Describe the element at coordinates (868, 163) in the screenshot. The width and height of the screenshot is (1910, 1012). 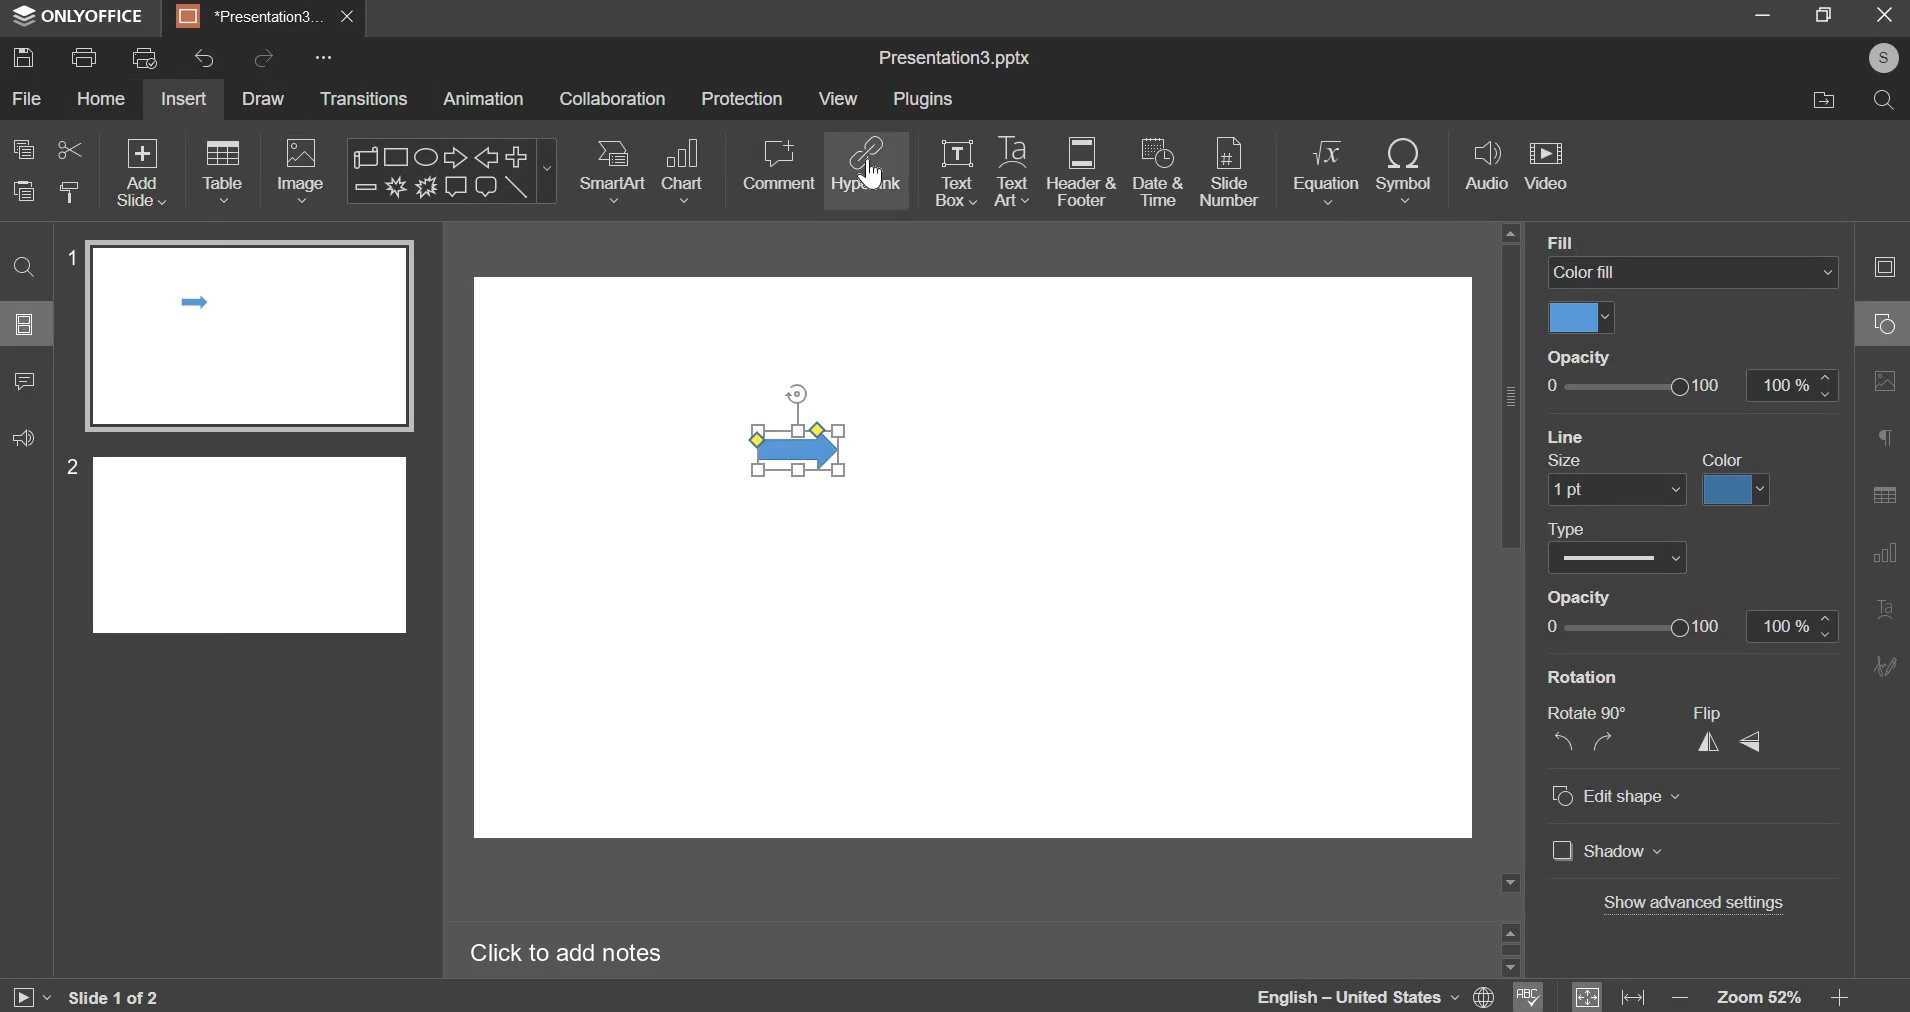
I see `hyperlink` at that location.